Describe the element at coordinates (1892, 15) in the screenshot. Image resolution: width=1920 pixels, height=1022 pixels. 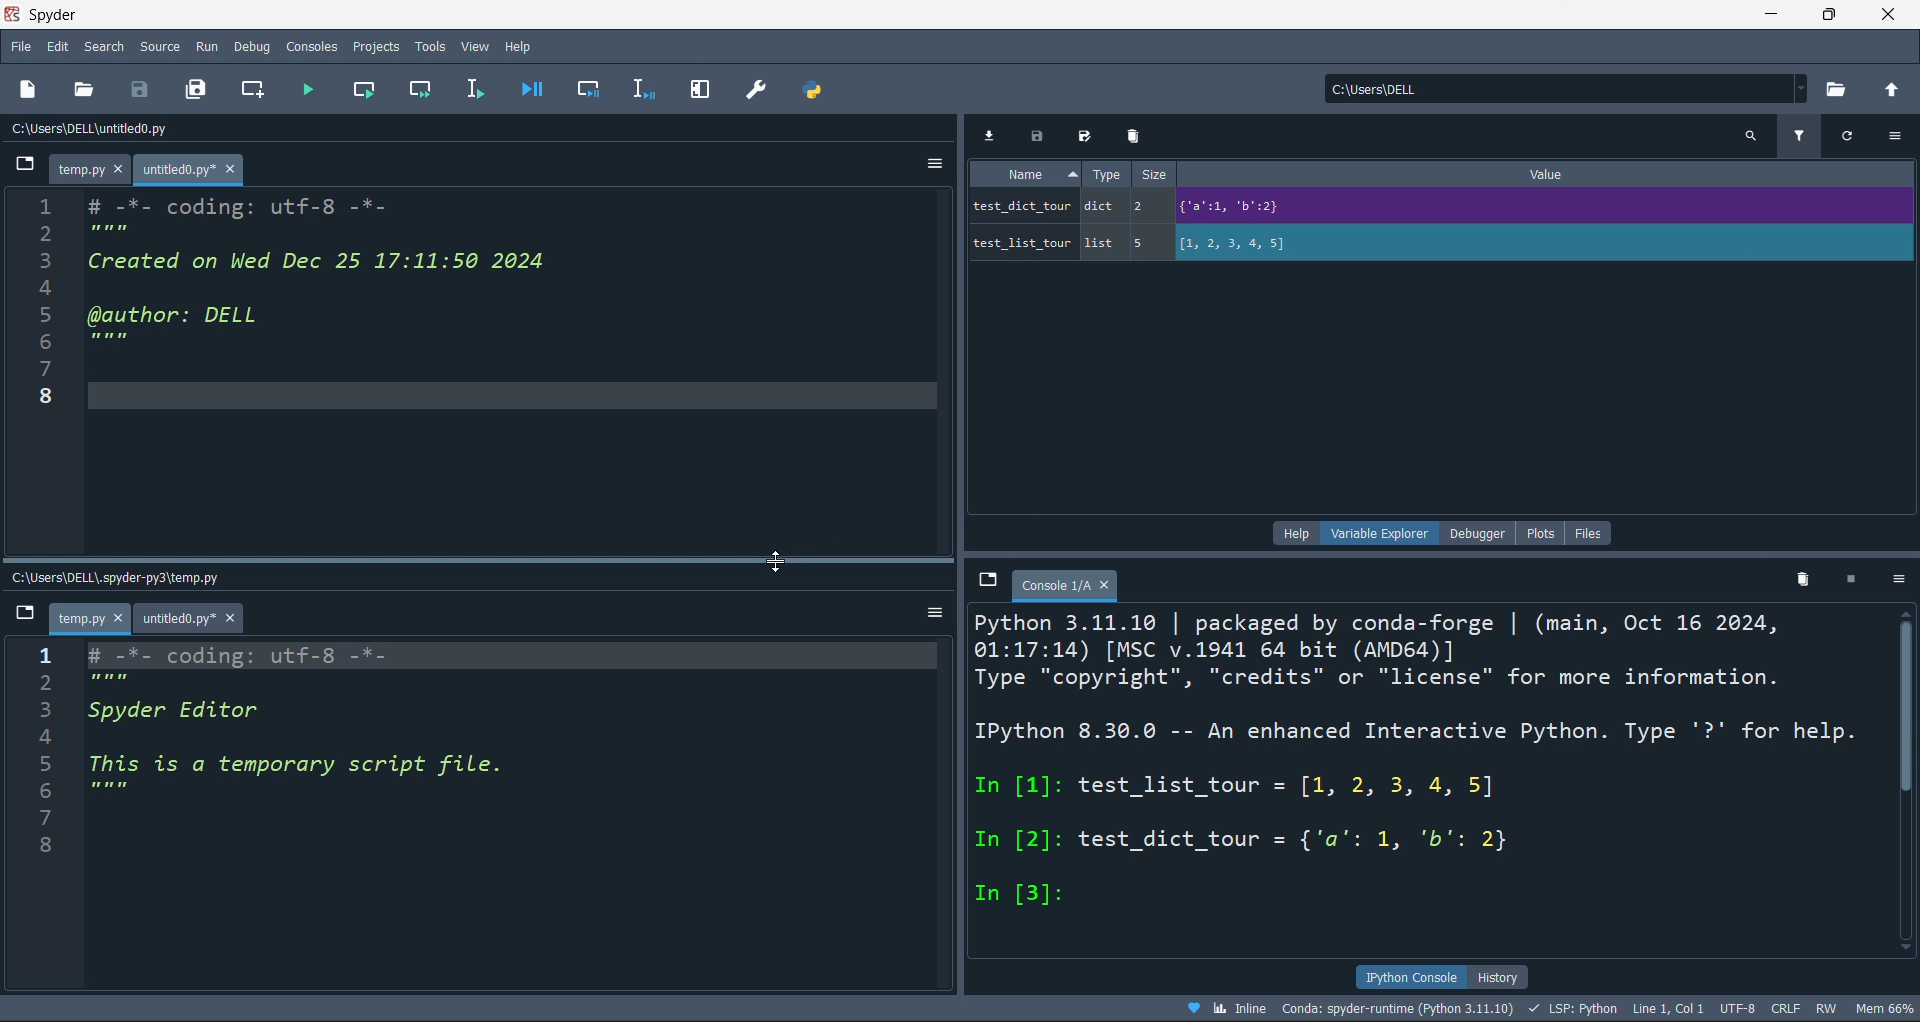
I see `close` at that location.